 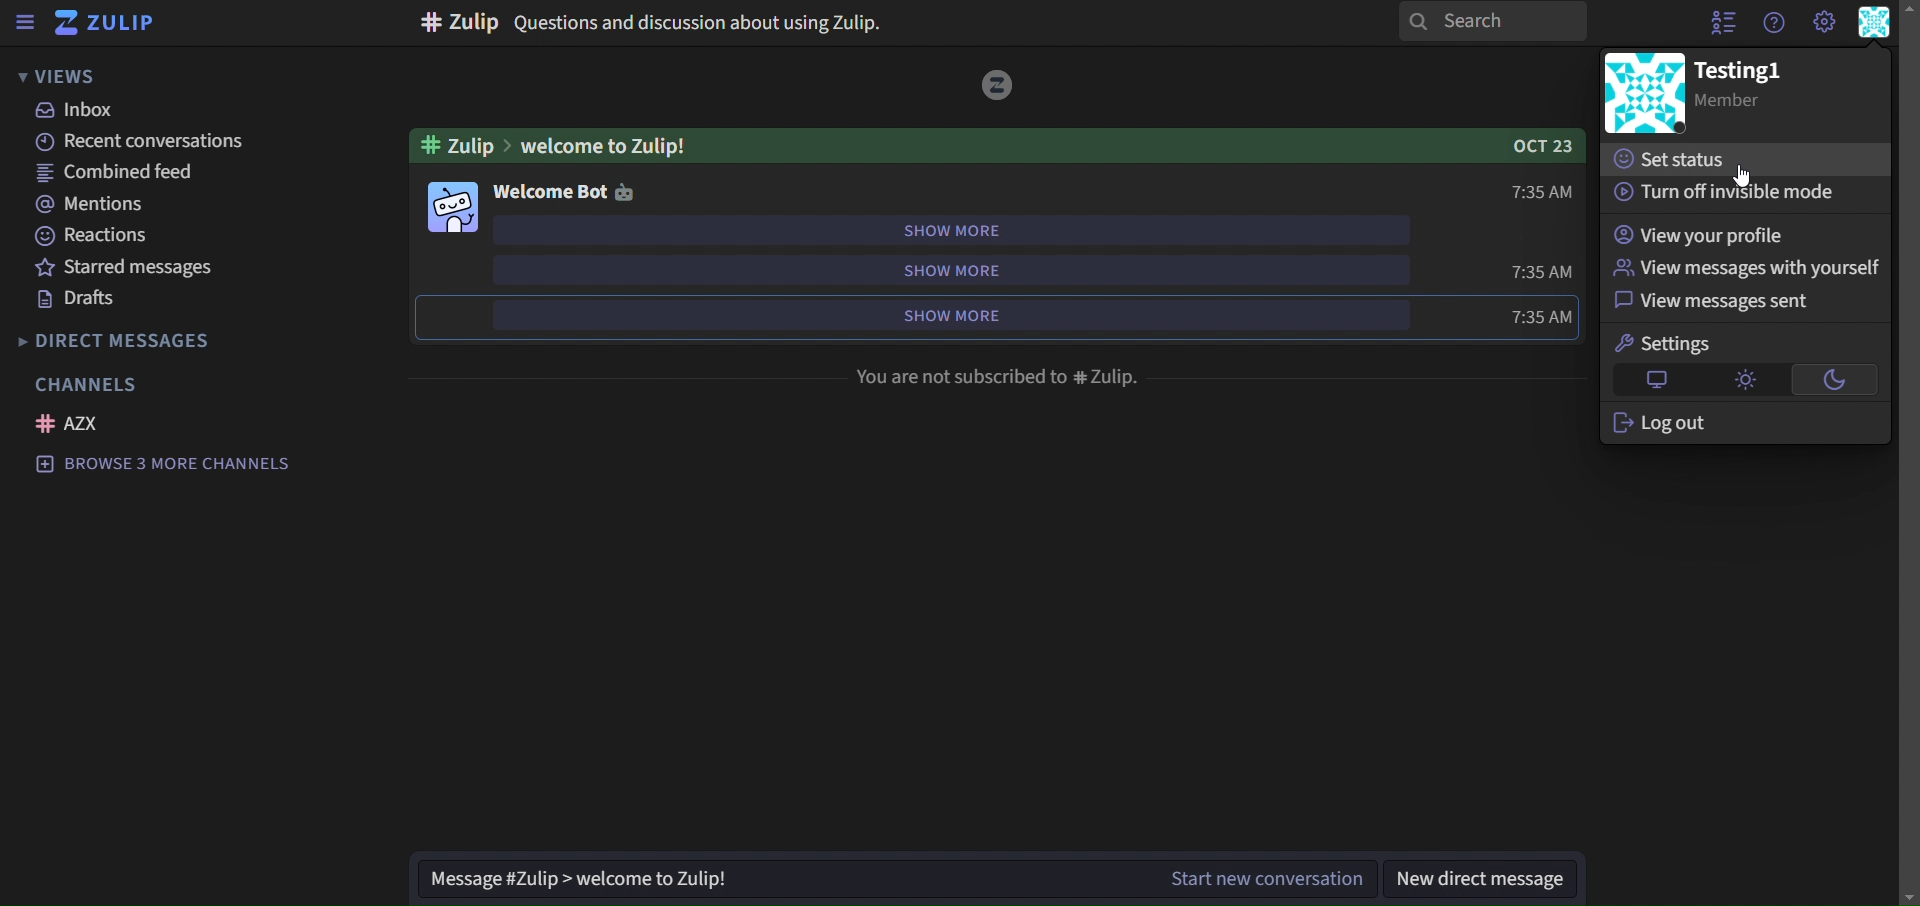 What do you see at coordinates (134, 340) in the screenshot?
I see `direct messages` at bounding box center [134, 340].